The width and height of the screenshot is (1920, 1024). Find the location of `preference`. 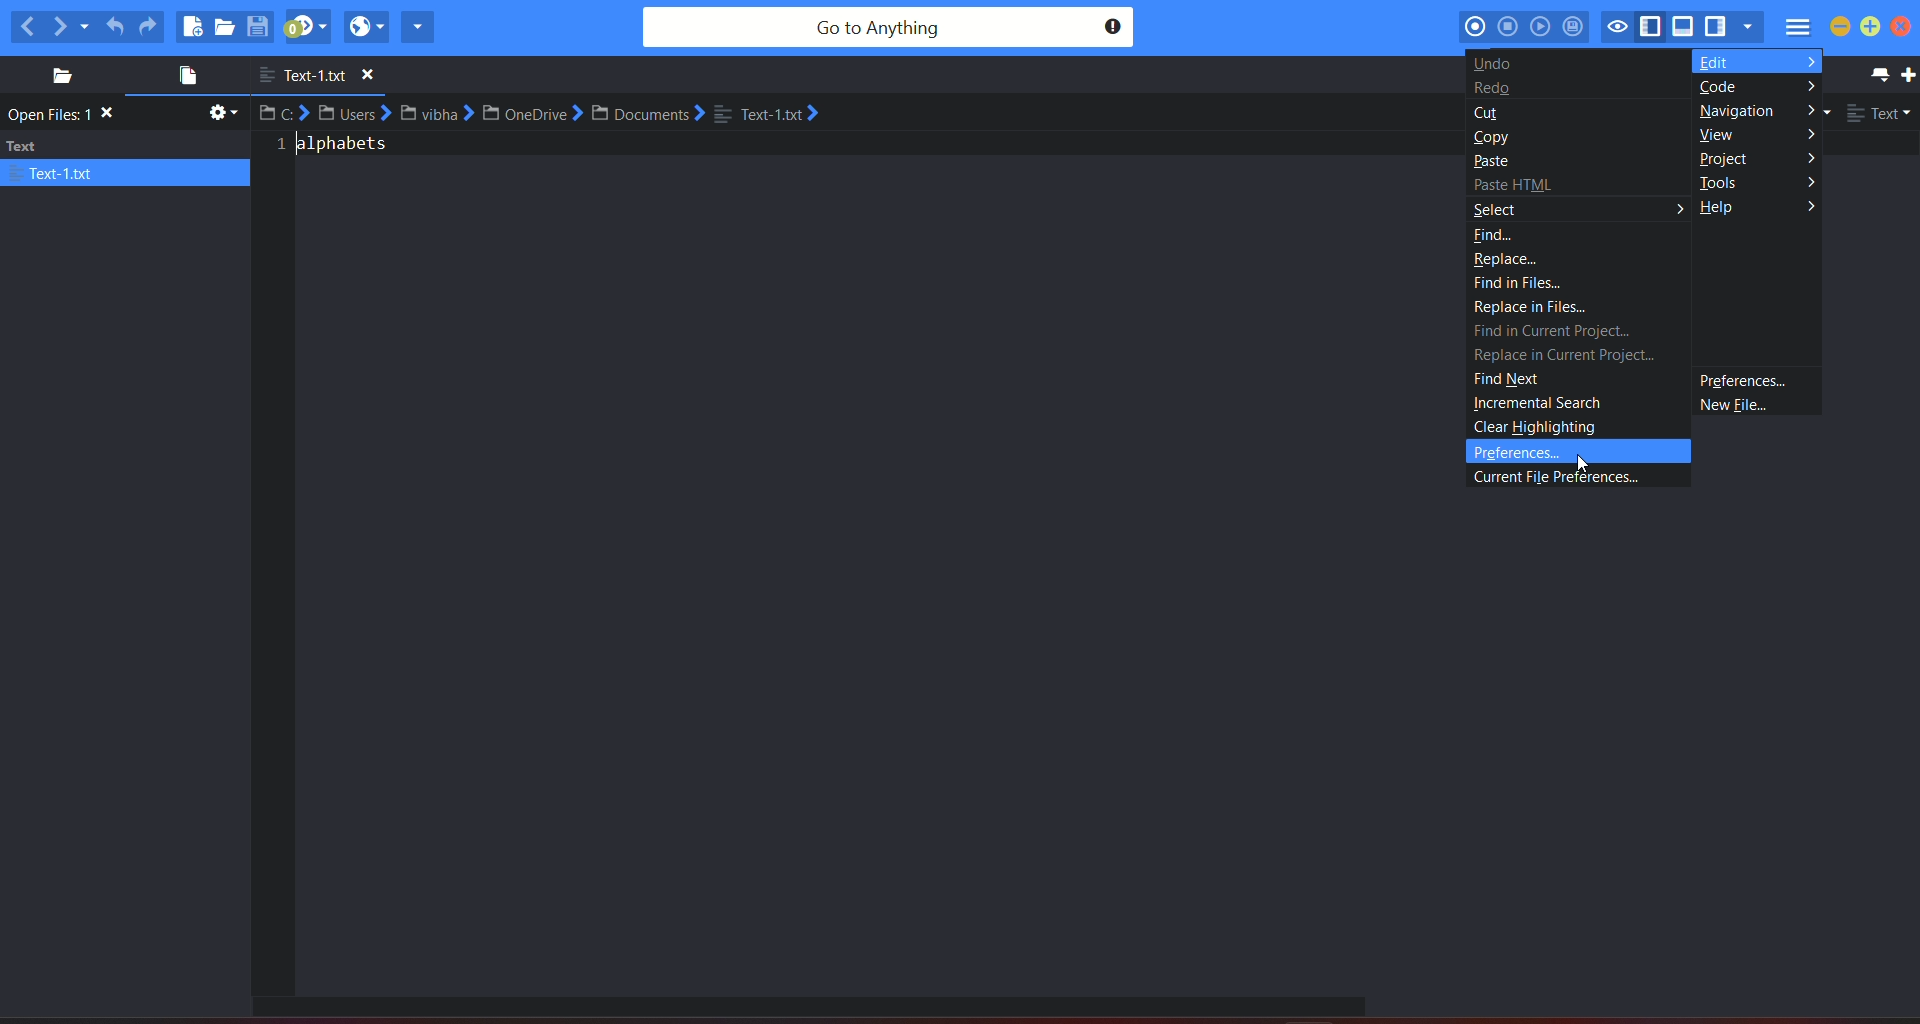

preference is located at coordinates (1746, 379).